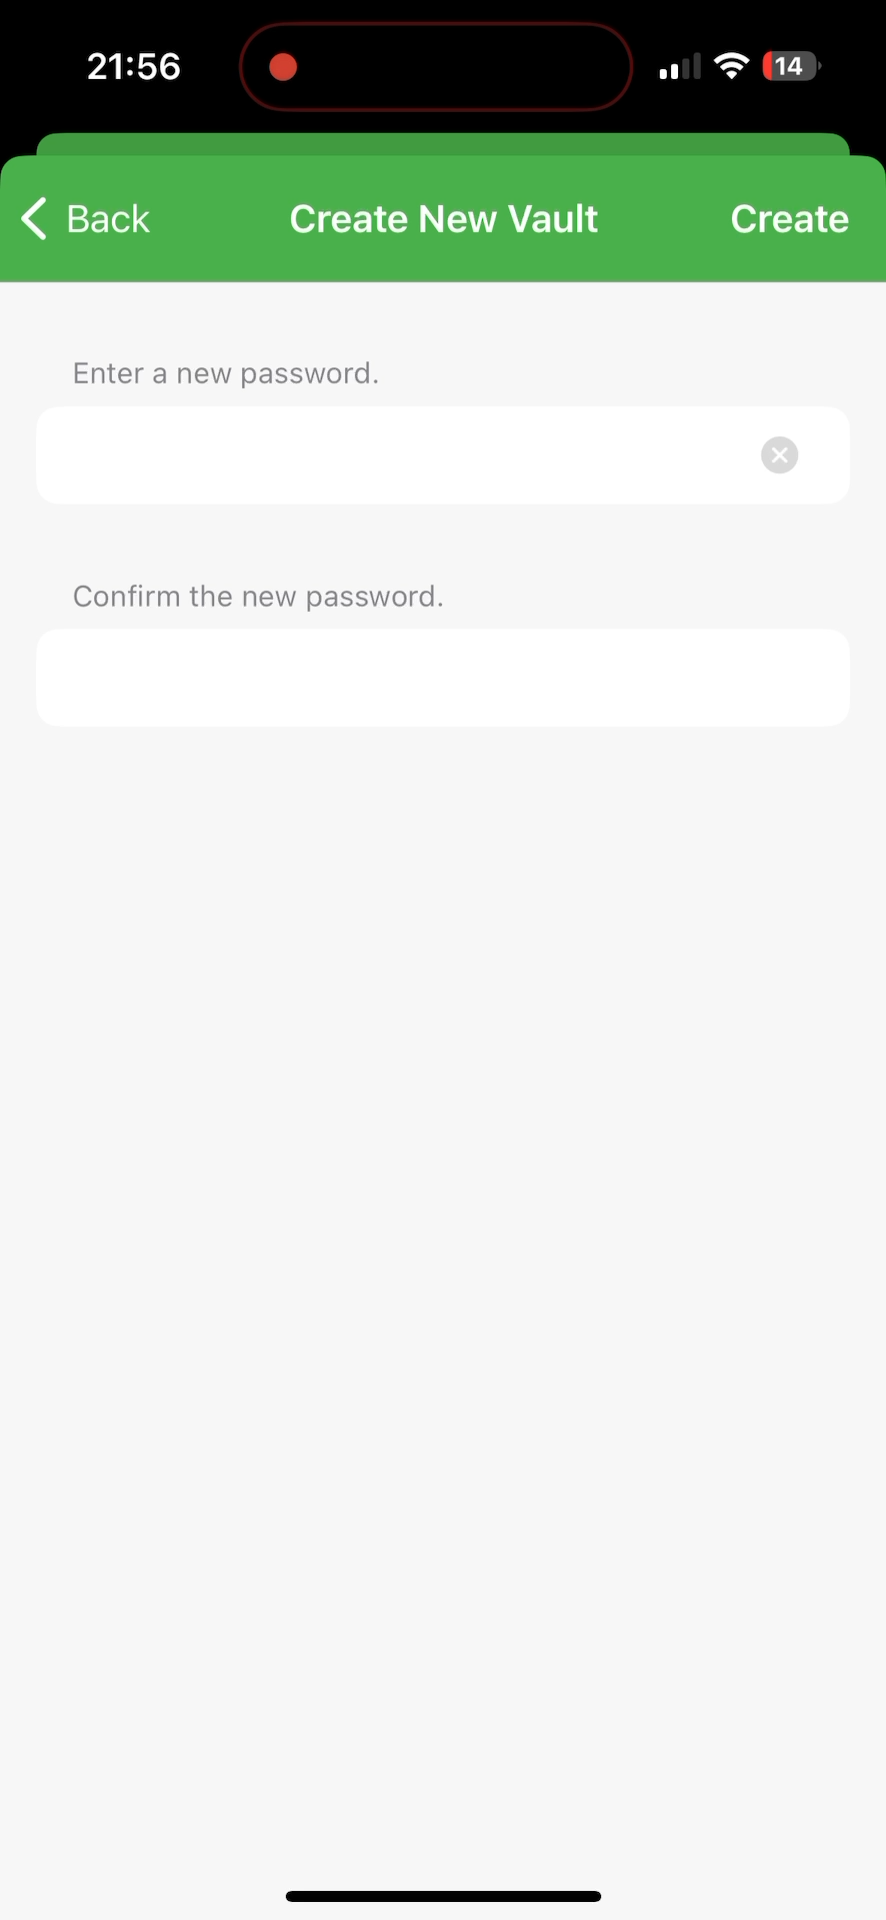 Image resolution: width=886 pixels, height=1920 pixels. What do you see at coordinates (393, 456) in the screenshot?
I see `caption for new password` at bounding box center [393, 456].